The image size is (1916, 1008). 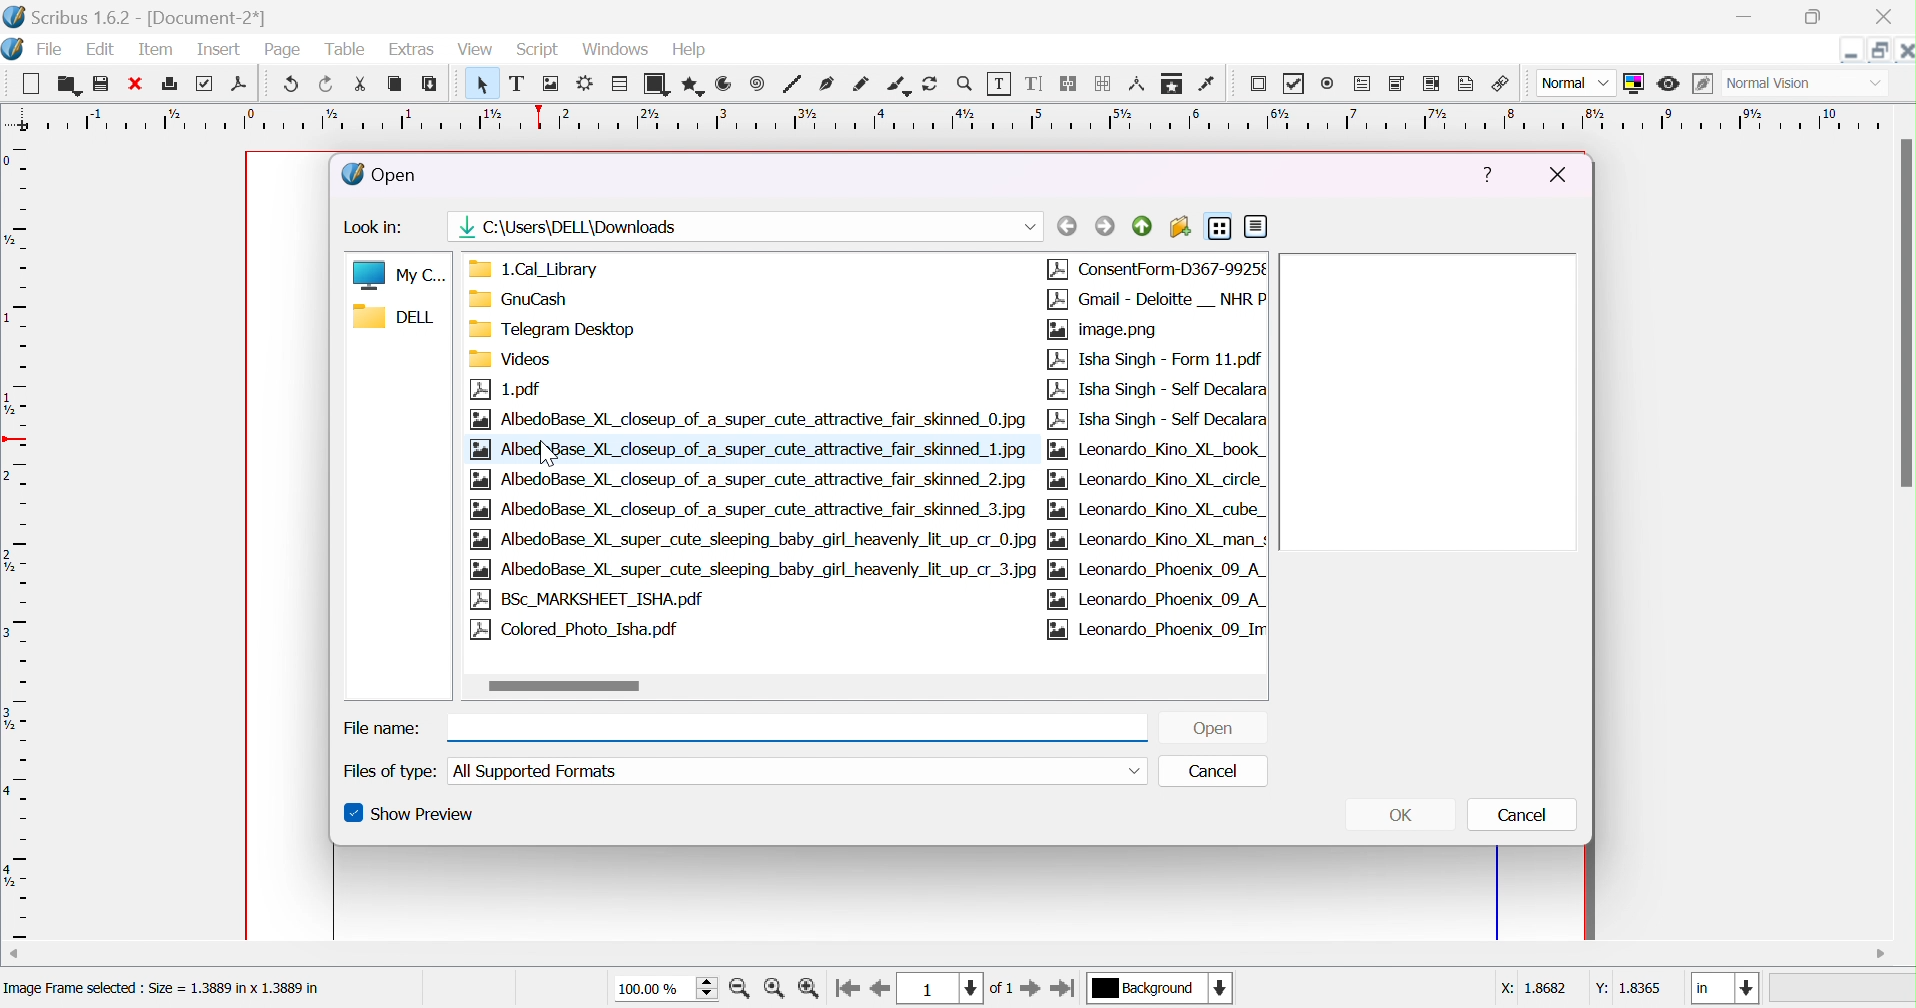 I want to click on  Leonardo_Kino_XL_man_s, so click(x=1160, y=541).